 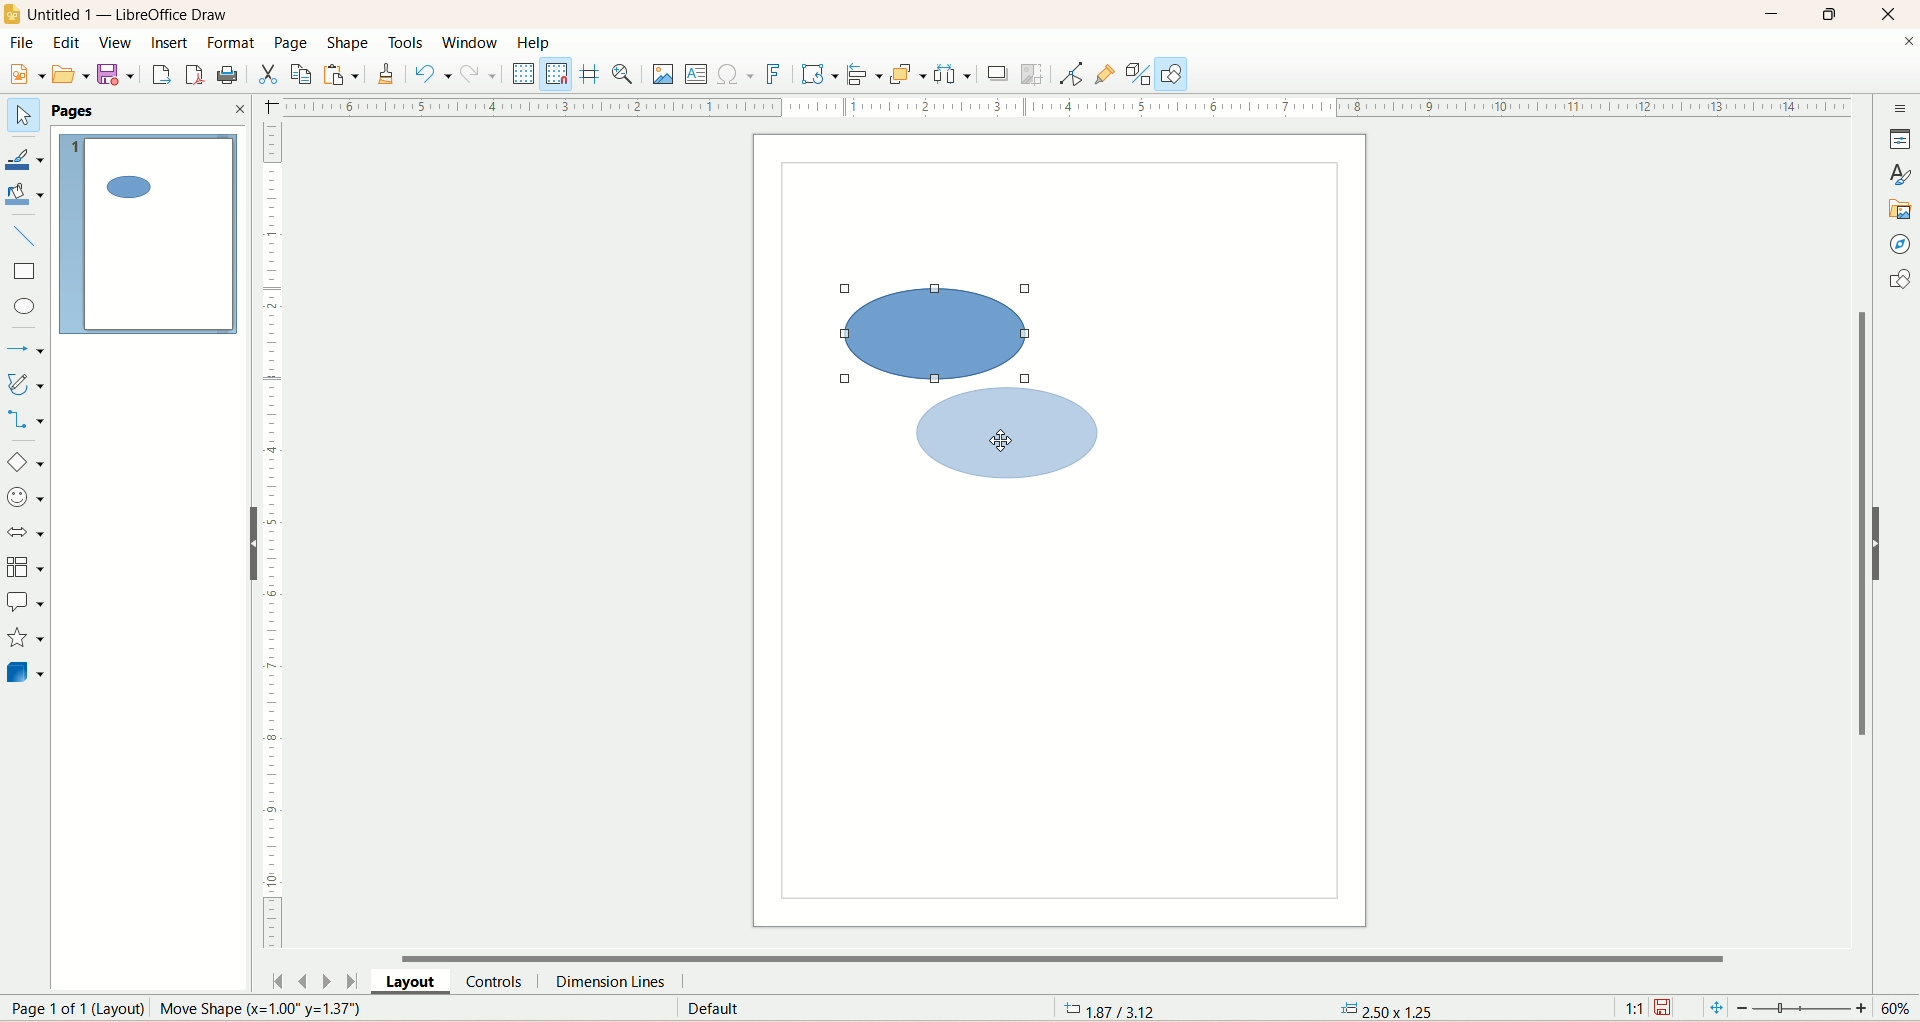 What do you see at coordinates (24, 305) in the screenshot?
I see `ellipse` at bounding box center [24, 305].